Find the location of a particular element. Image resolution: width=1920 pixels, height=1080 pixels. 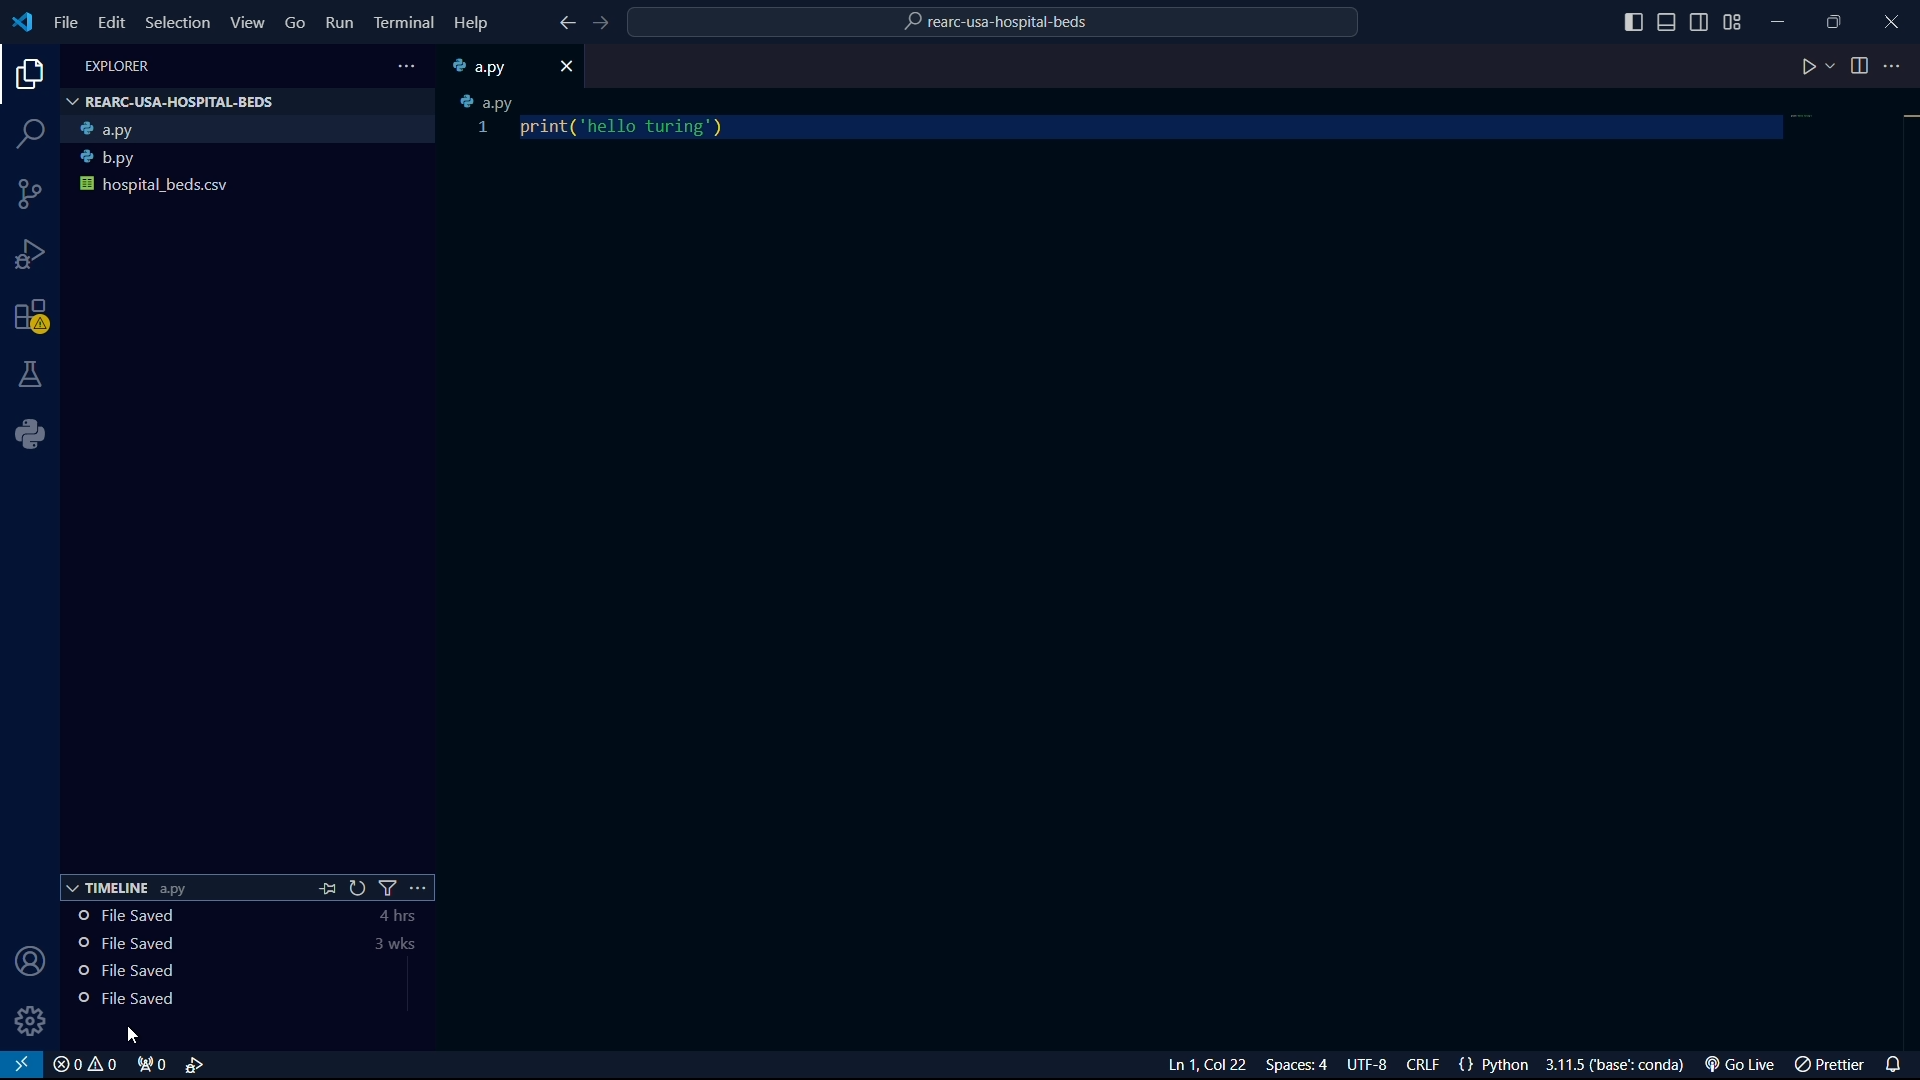

run code is located at coordinates (1807, 68).